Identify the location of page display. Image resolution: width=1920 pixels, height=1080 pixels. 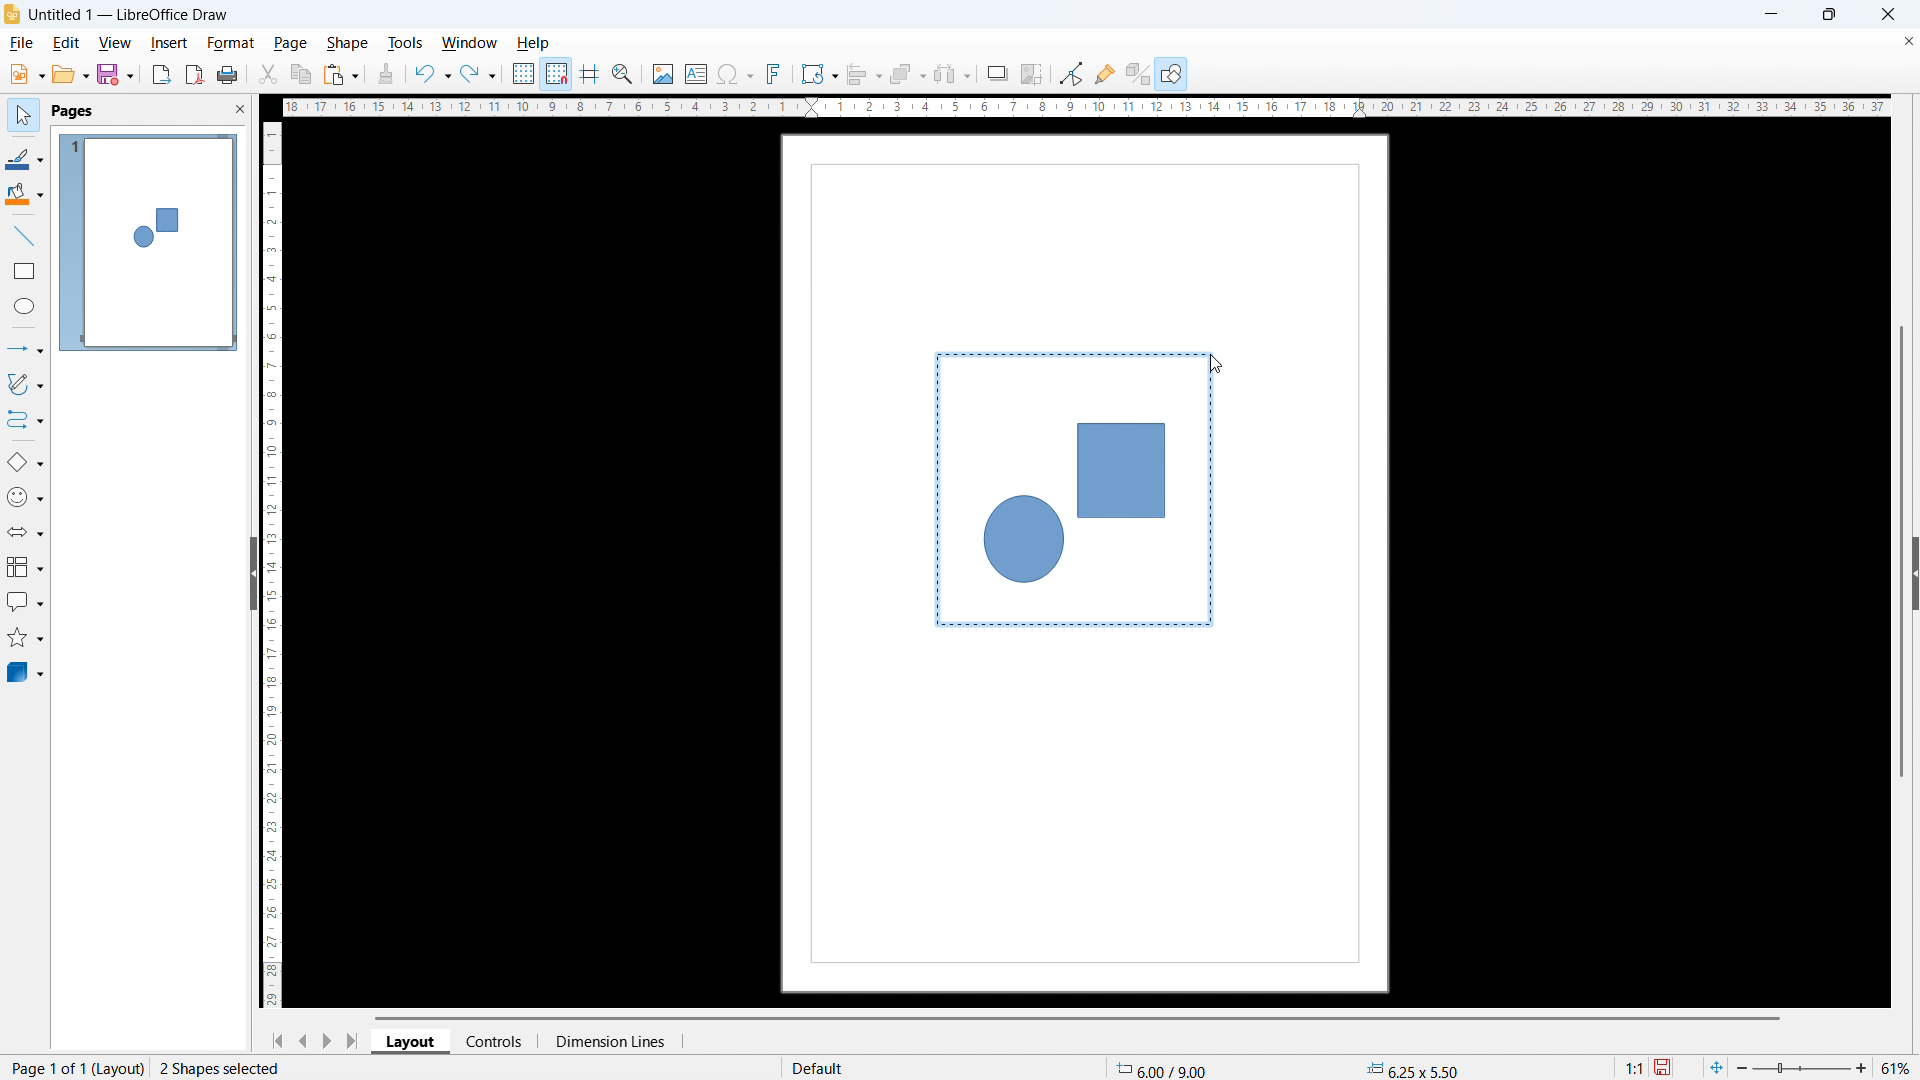
(152, 243).